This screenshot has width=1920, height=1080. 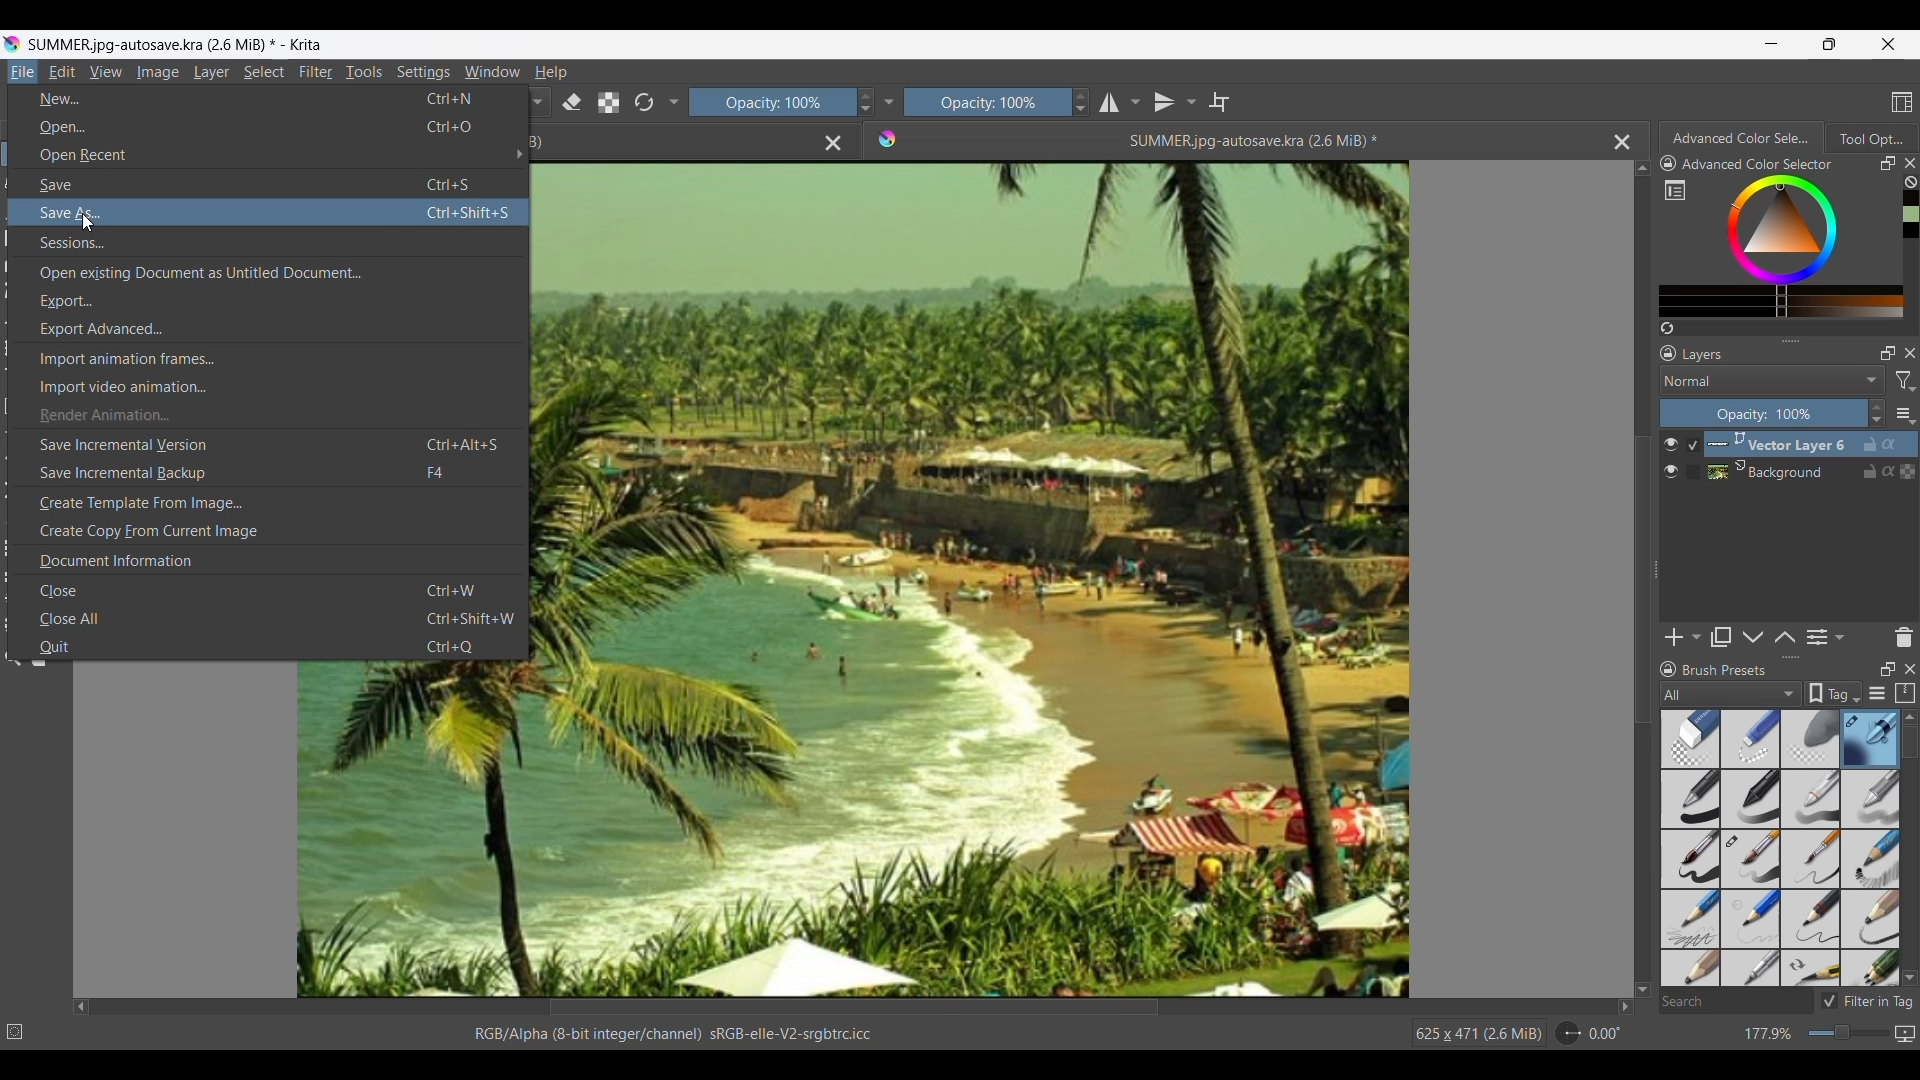 What do you see at coordinates (1811, 471) in the screenshot?
I see `Background layer` at bounding box center [1811, 471].